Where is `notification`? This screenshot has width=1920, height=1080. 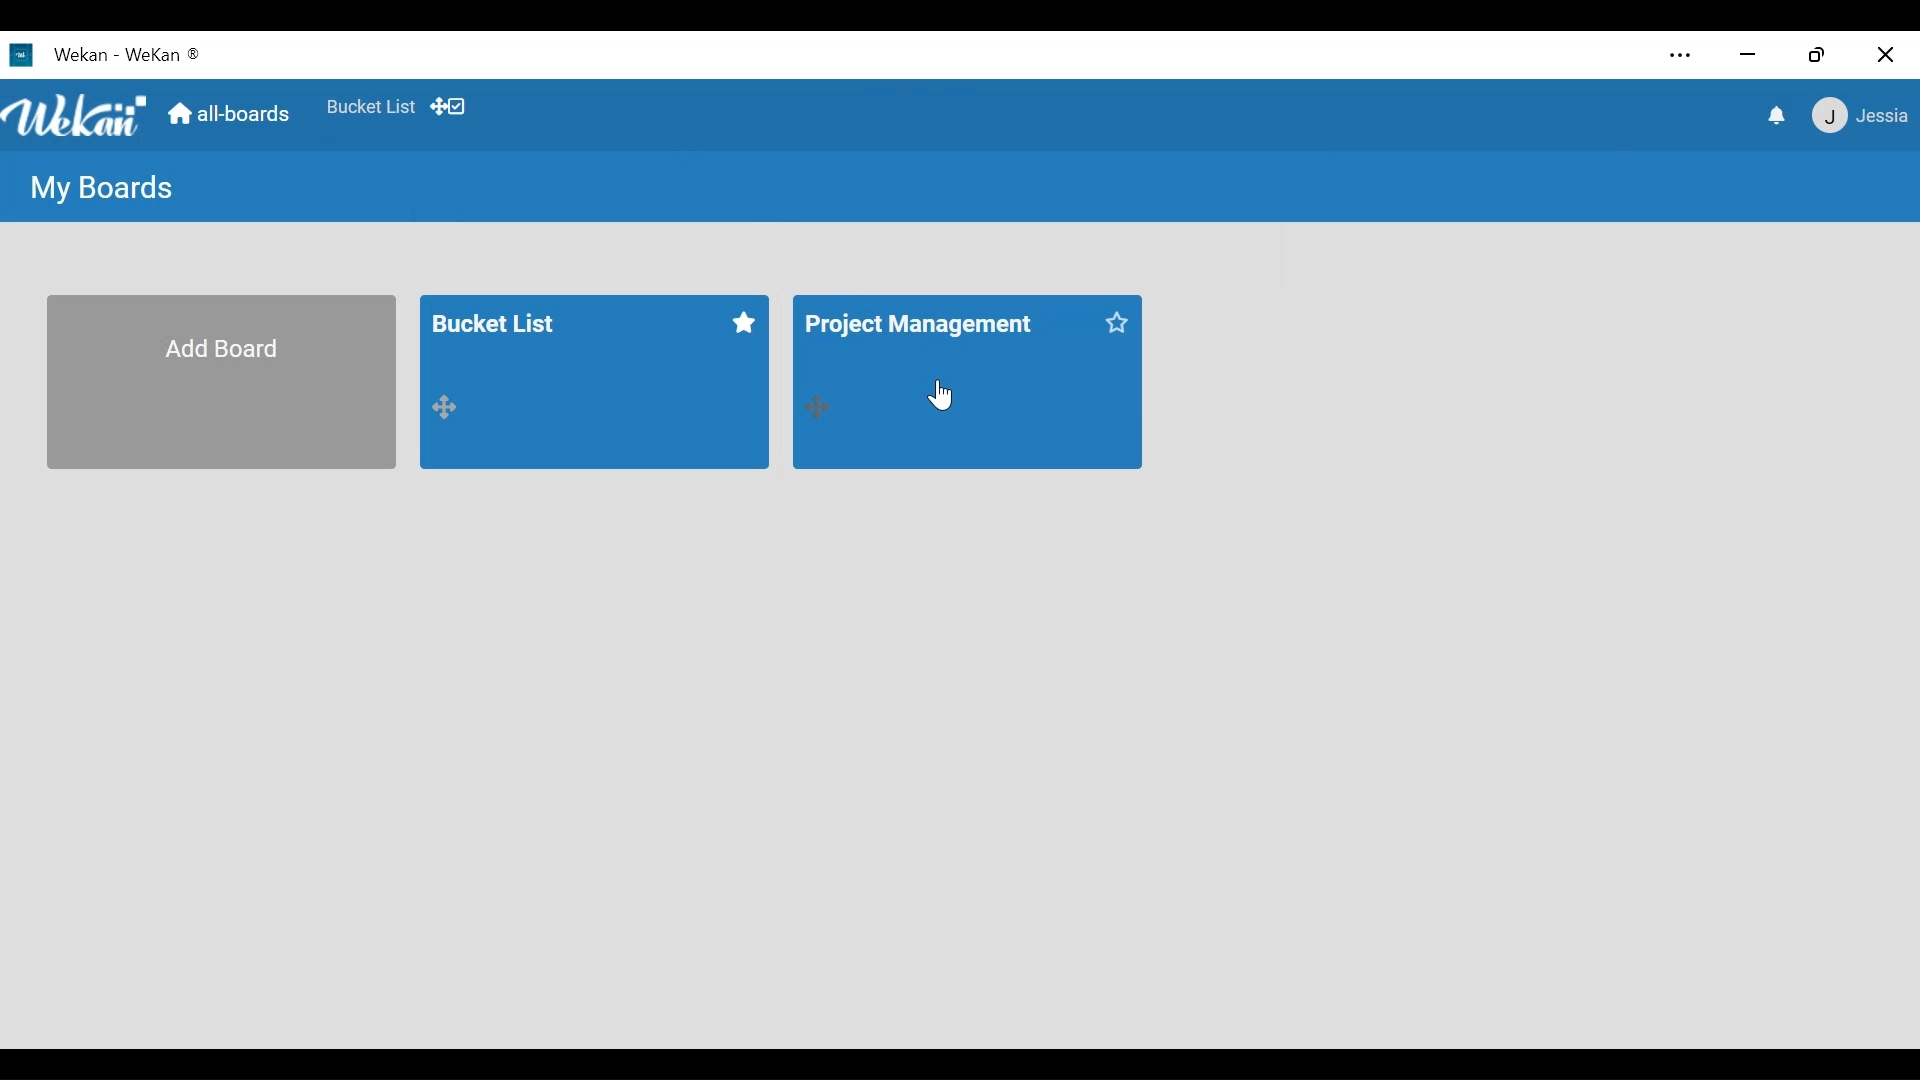 notification is located at coordinates (1775, 116).